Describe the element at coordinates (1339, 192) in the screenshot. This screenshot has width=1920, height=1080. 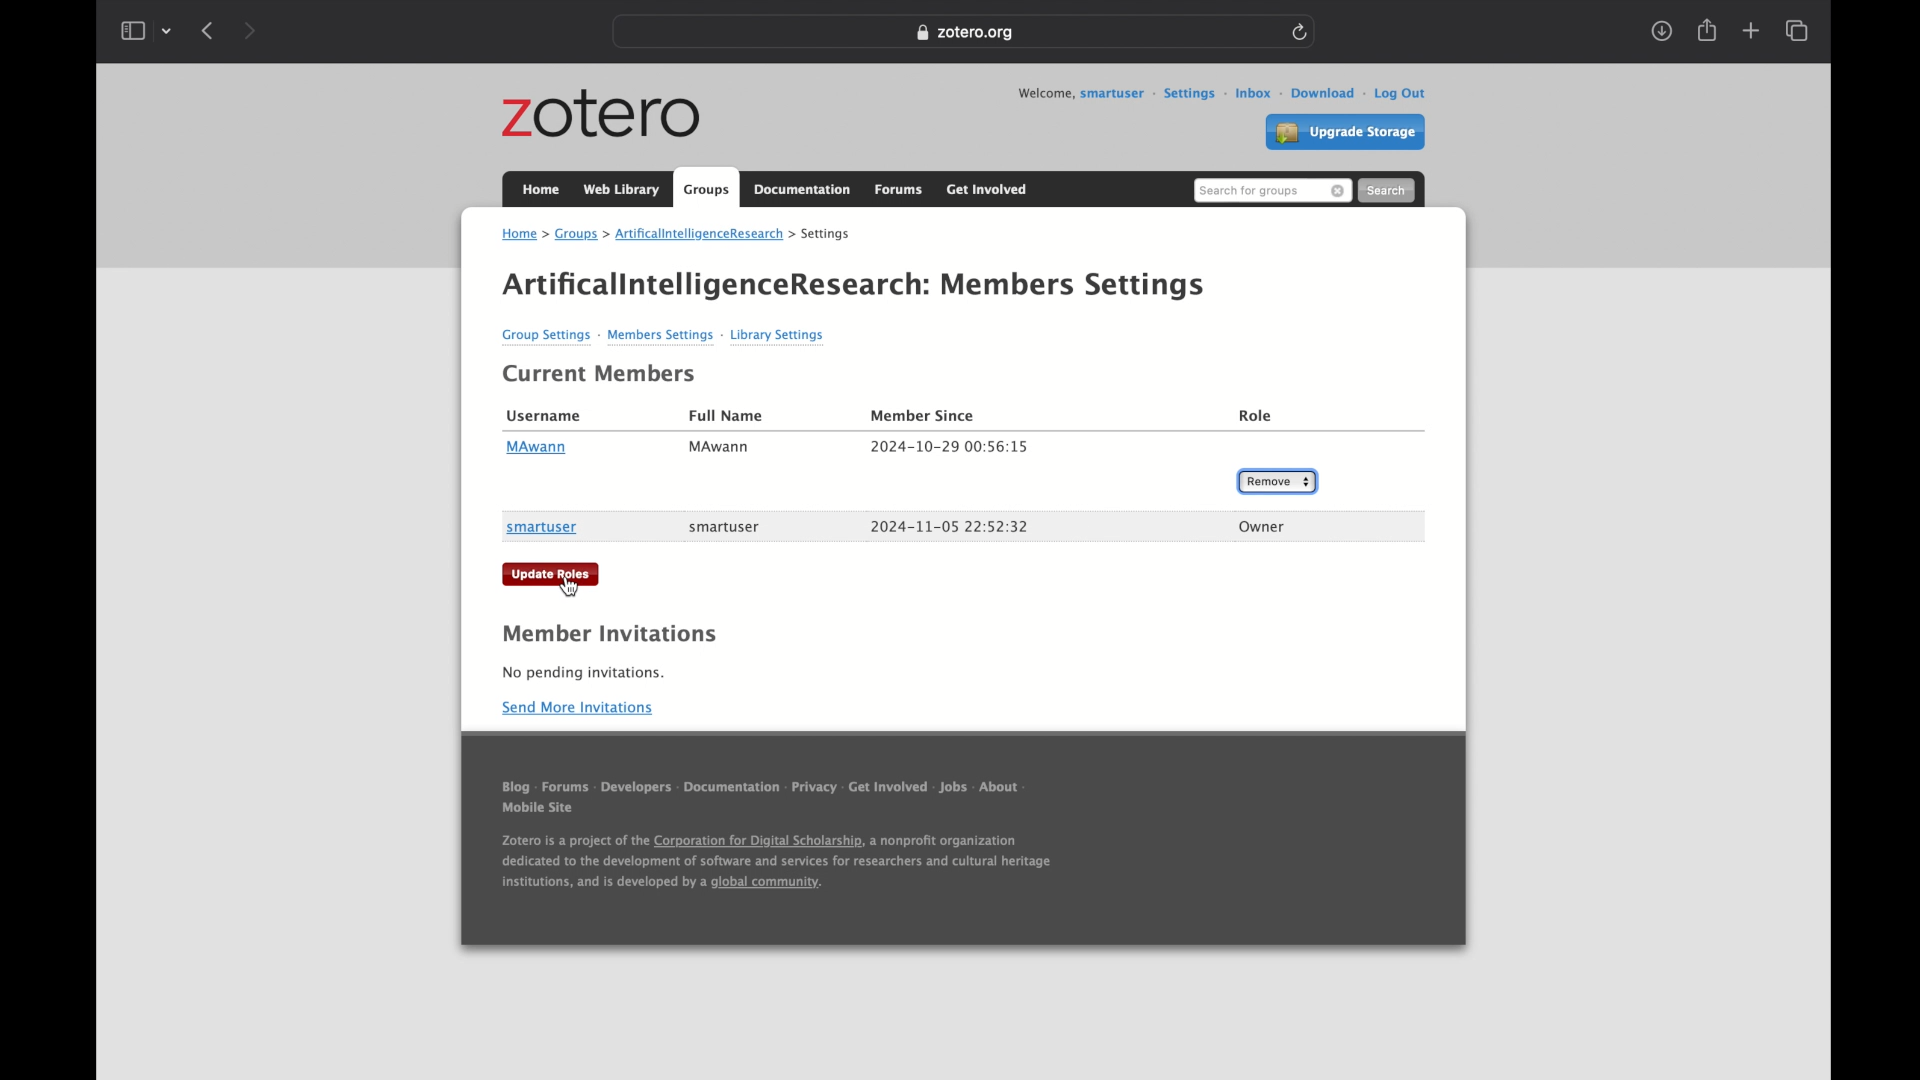
I see `remove` at that location.